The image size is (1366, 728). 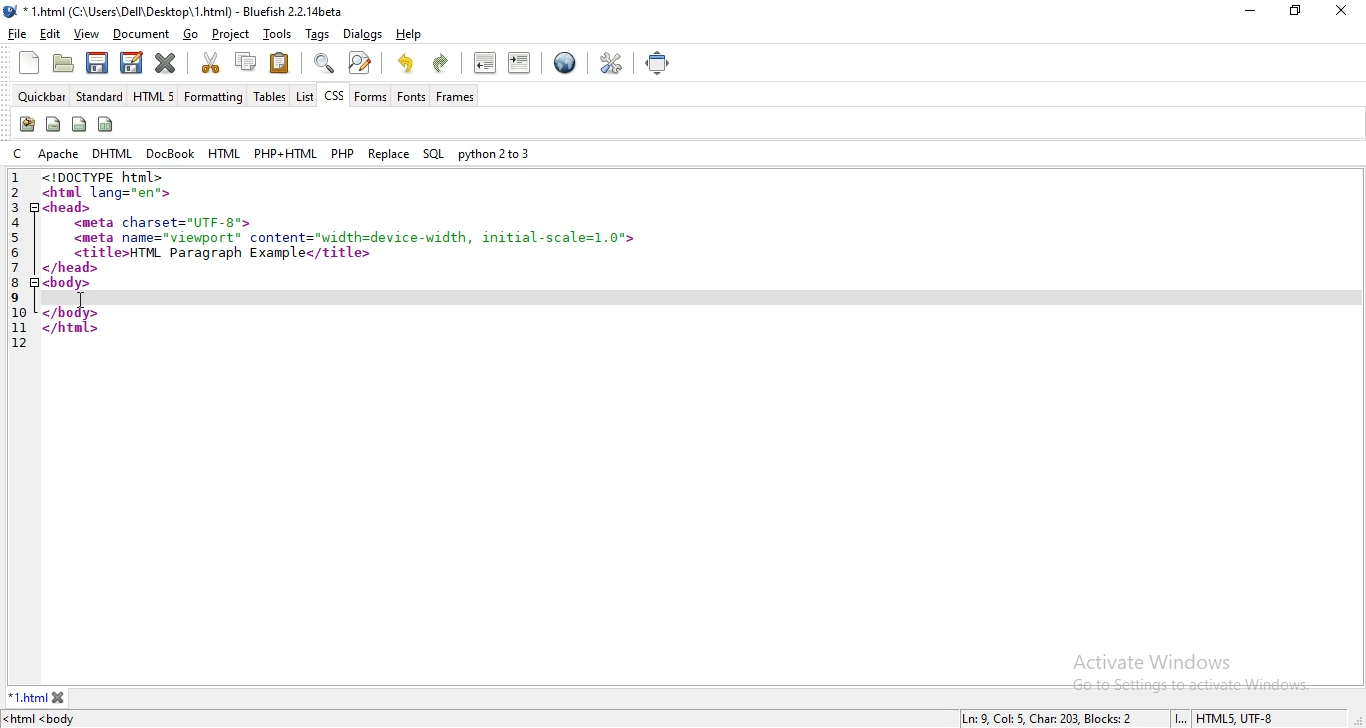 What do you see at coordinates (211, 62) in the screenshot?
I see `cut` at bounding box center [211, 62].